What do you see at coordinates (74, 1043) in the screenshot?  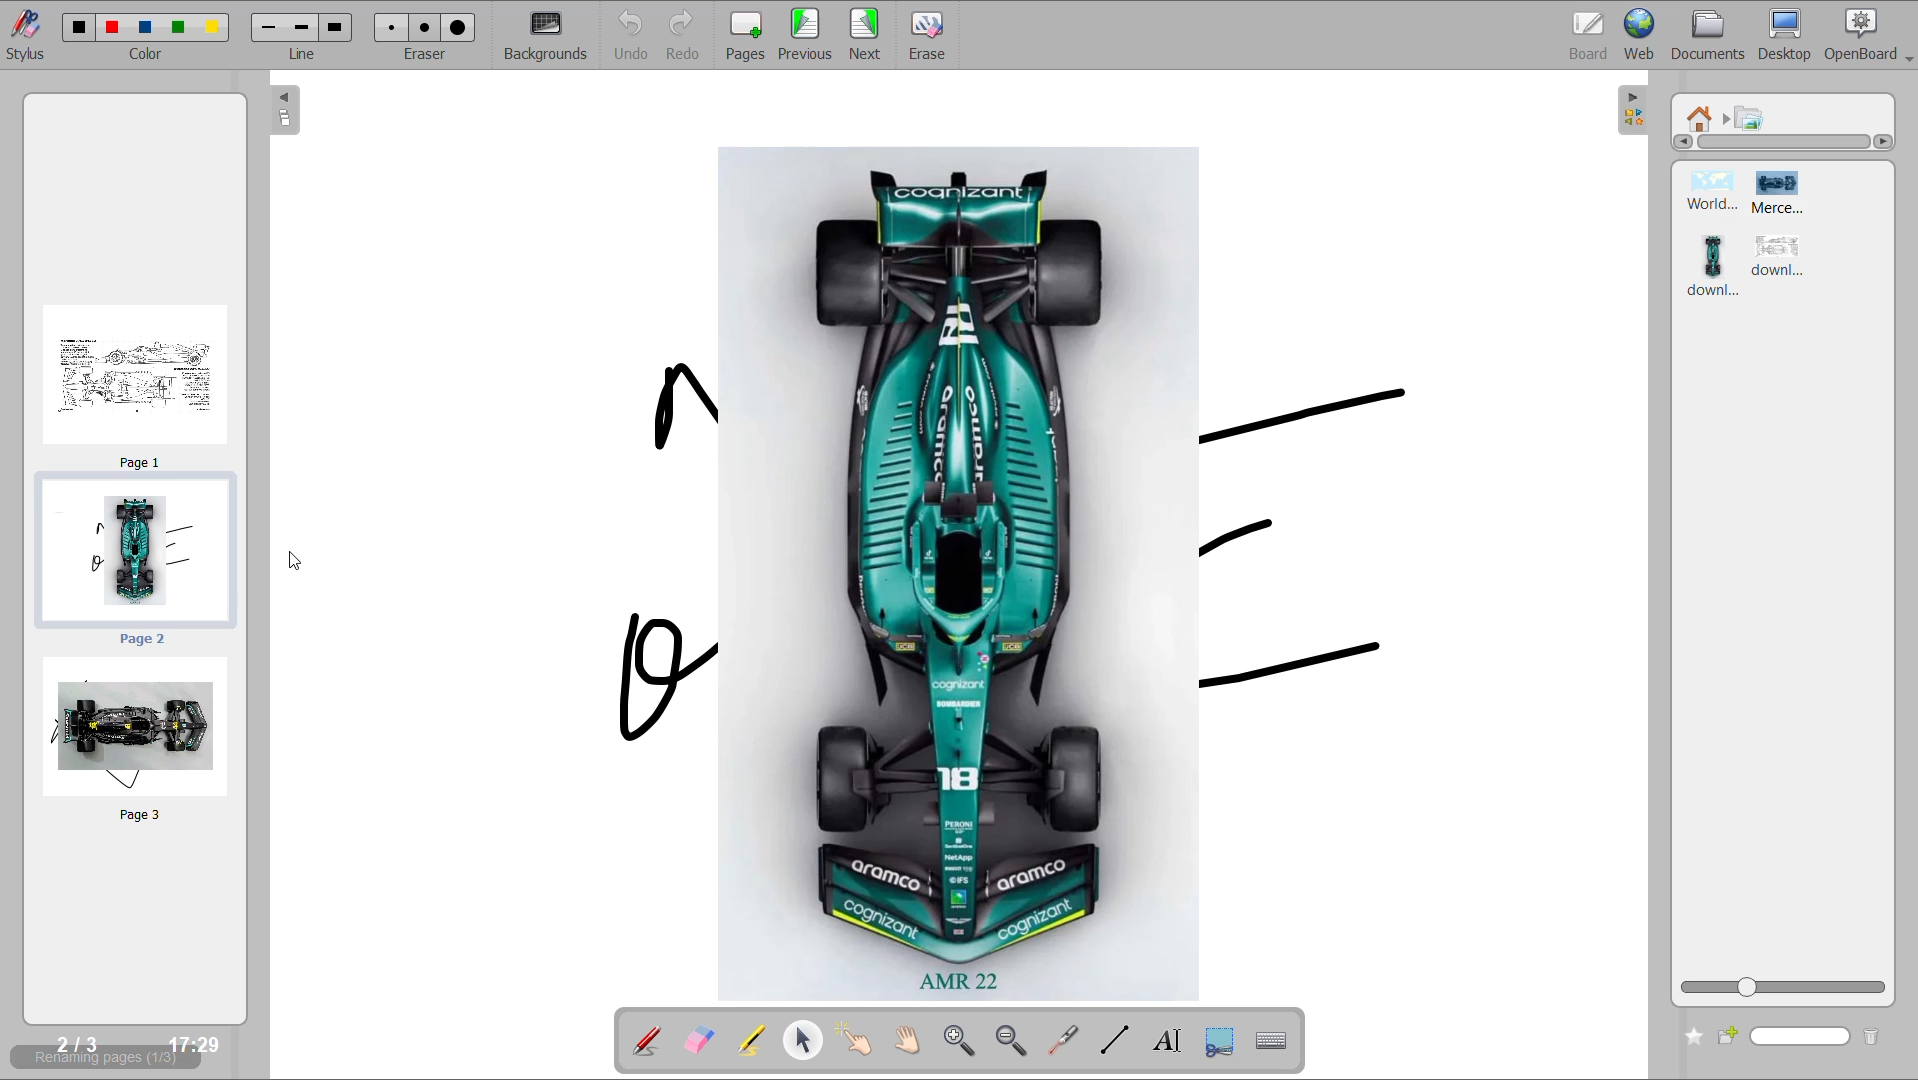 I see `2/3` at bounding box center [74, 1043].